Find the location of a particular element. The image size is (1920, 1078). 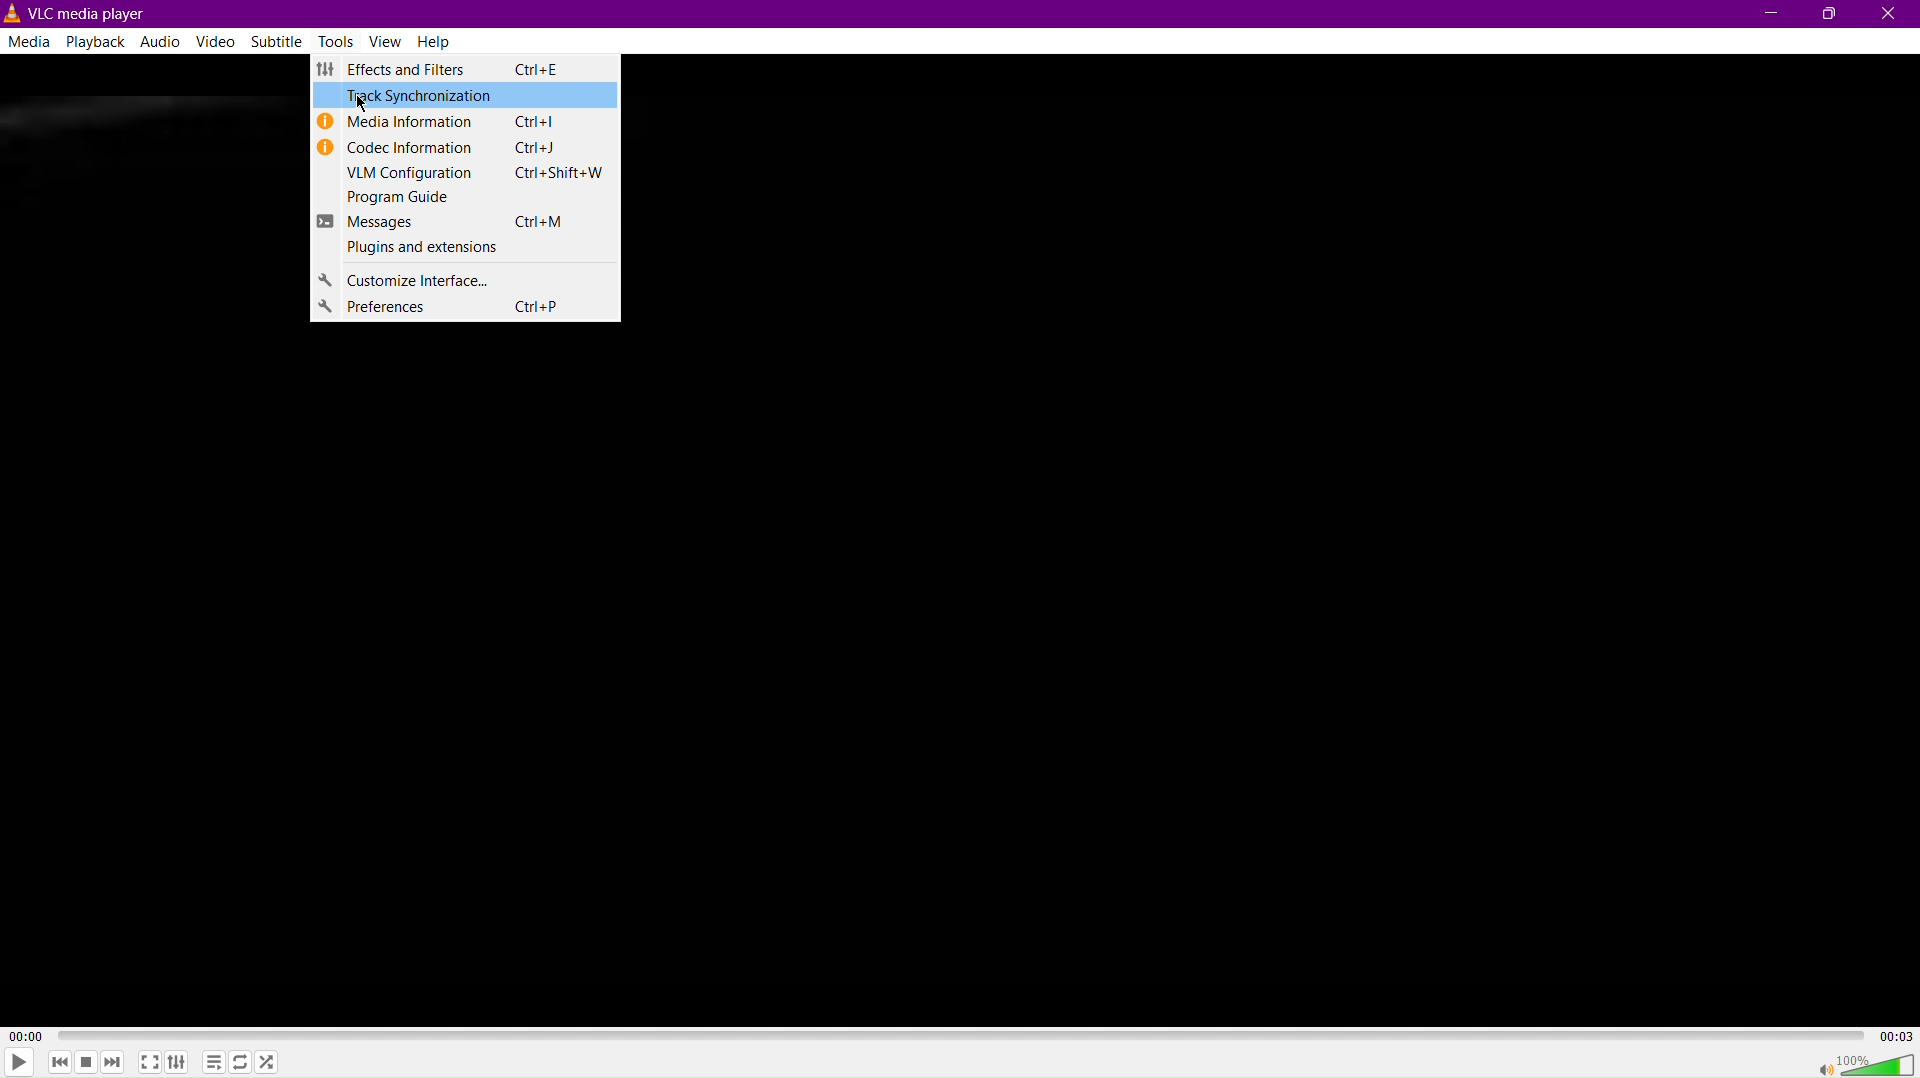

VLM Configuration is located at coordinates (463, 177).